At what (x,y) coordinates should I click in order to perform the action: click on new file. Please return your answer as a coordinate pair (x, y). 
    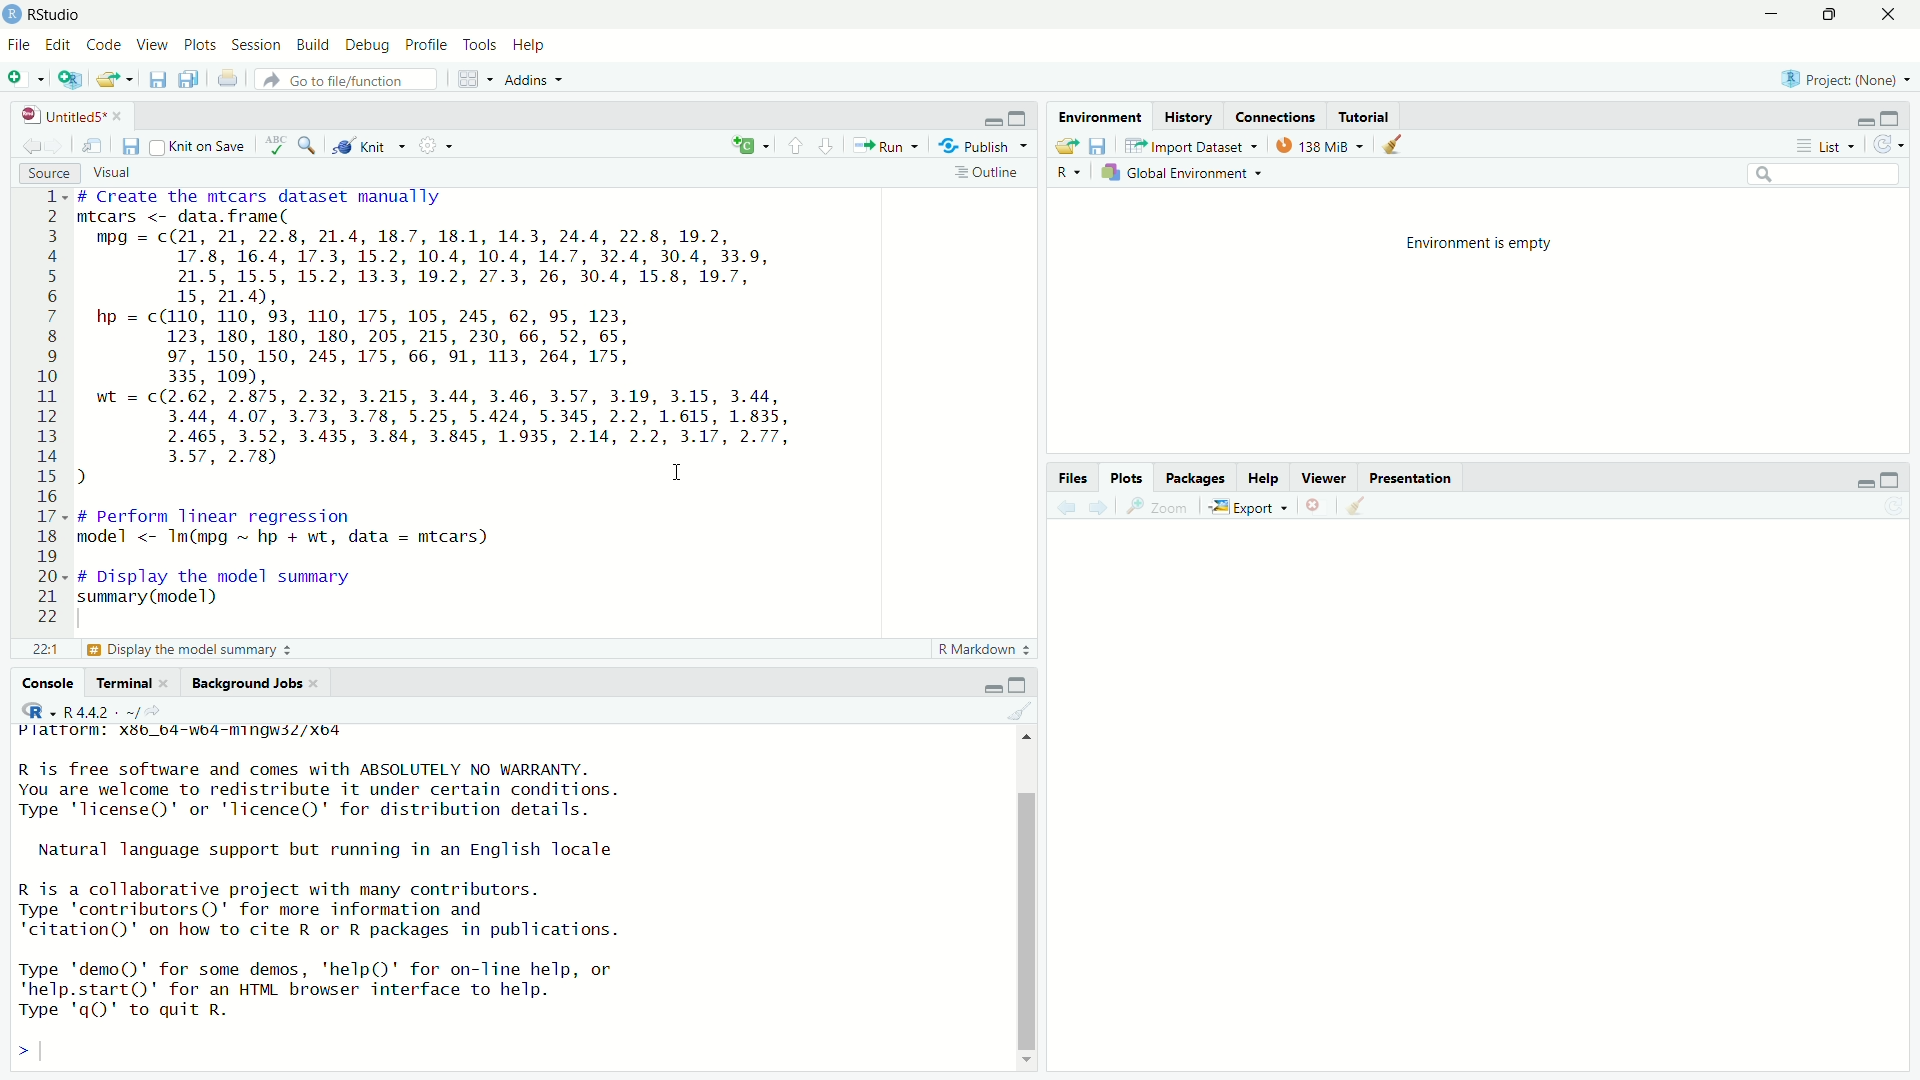
    Looking at the image, I should click on (19, 76).